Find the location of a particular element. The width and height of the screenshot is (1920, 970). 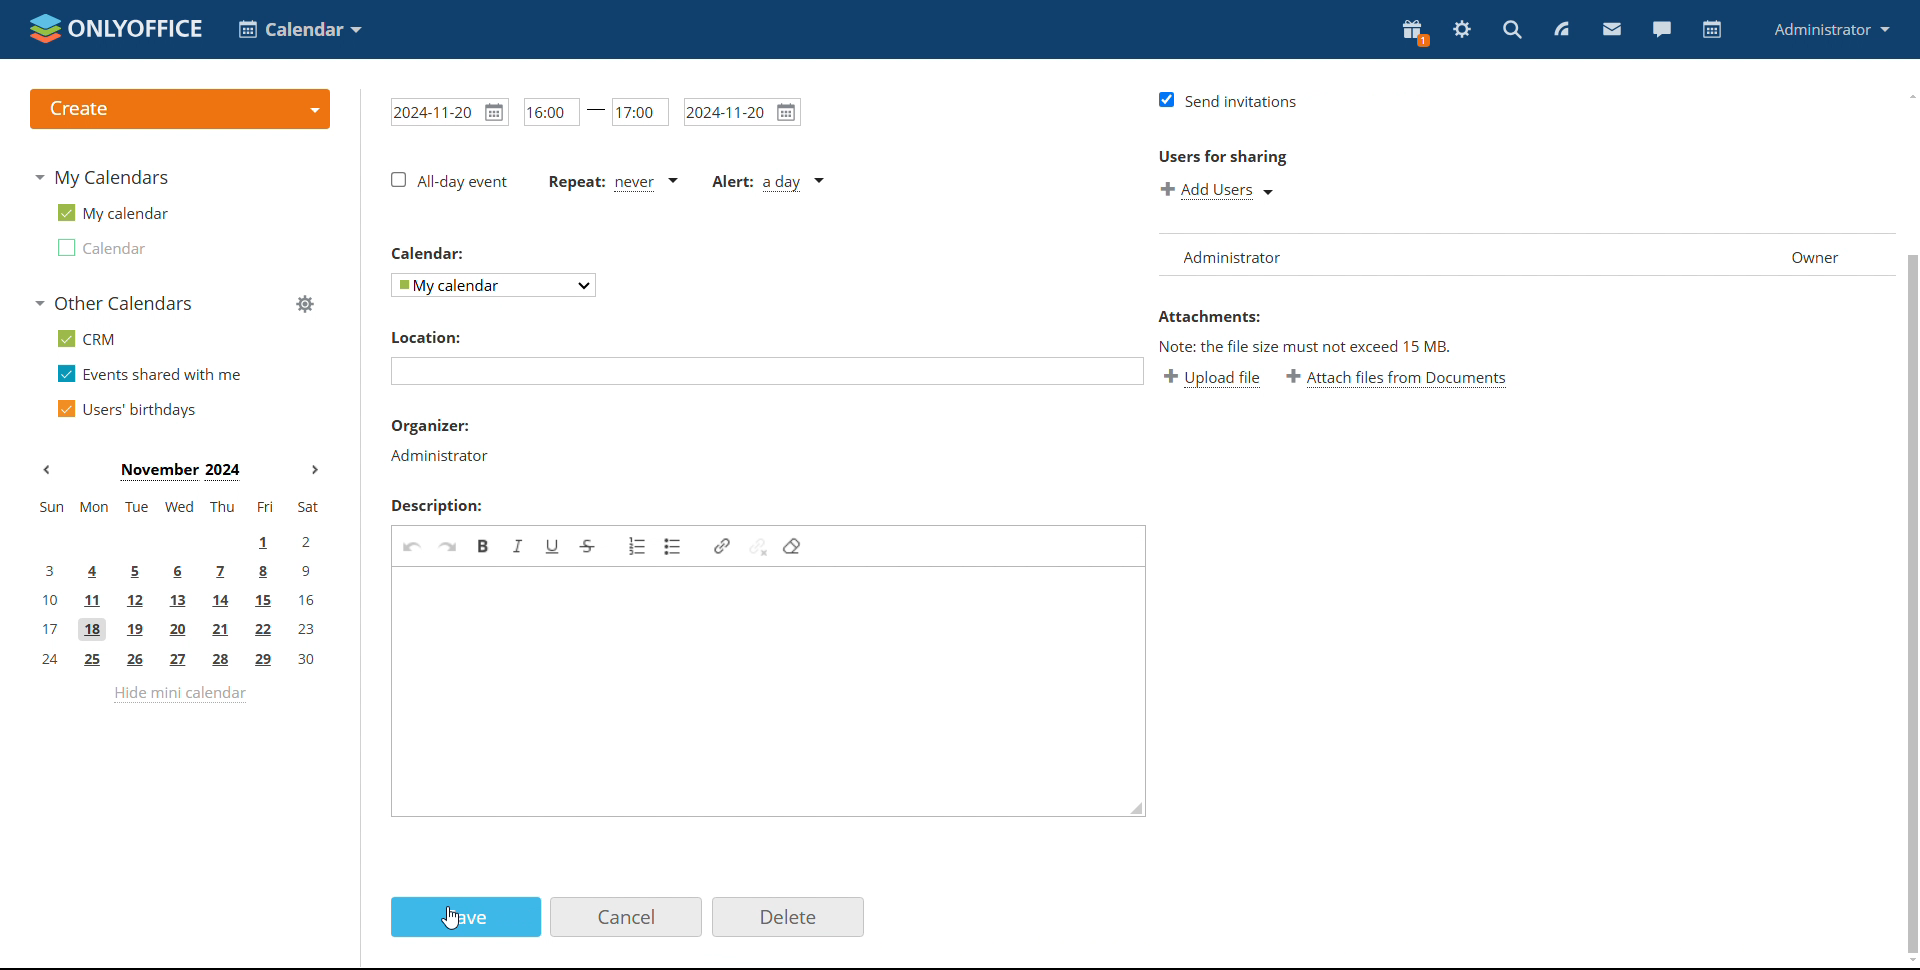

mini calendar is located at coordinates (179, 584).